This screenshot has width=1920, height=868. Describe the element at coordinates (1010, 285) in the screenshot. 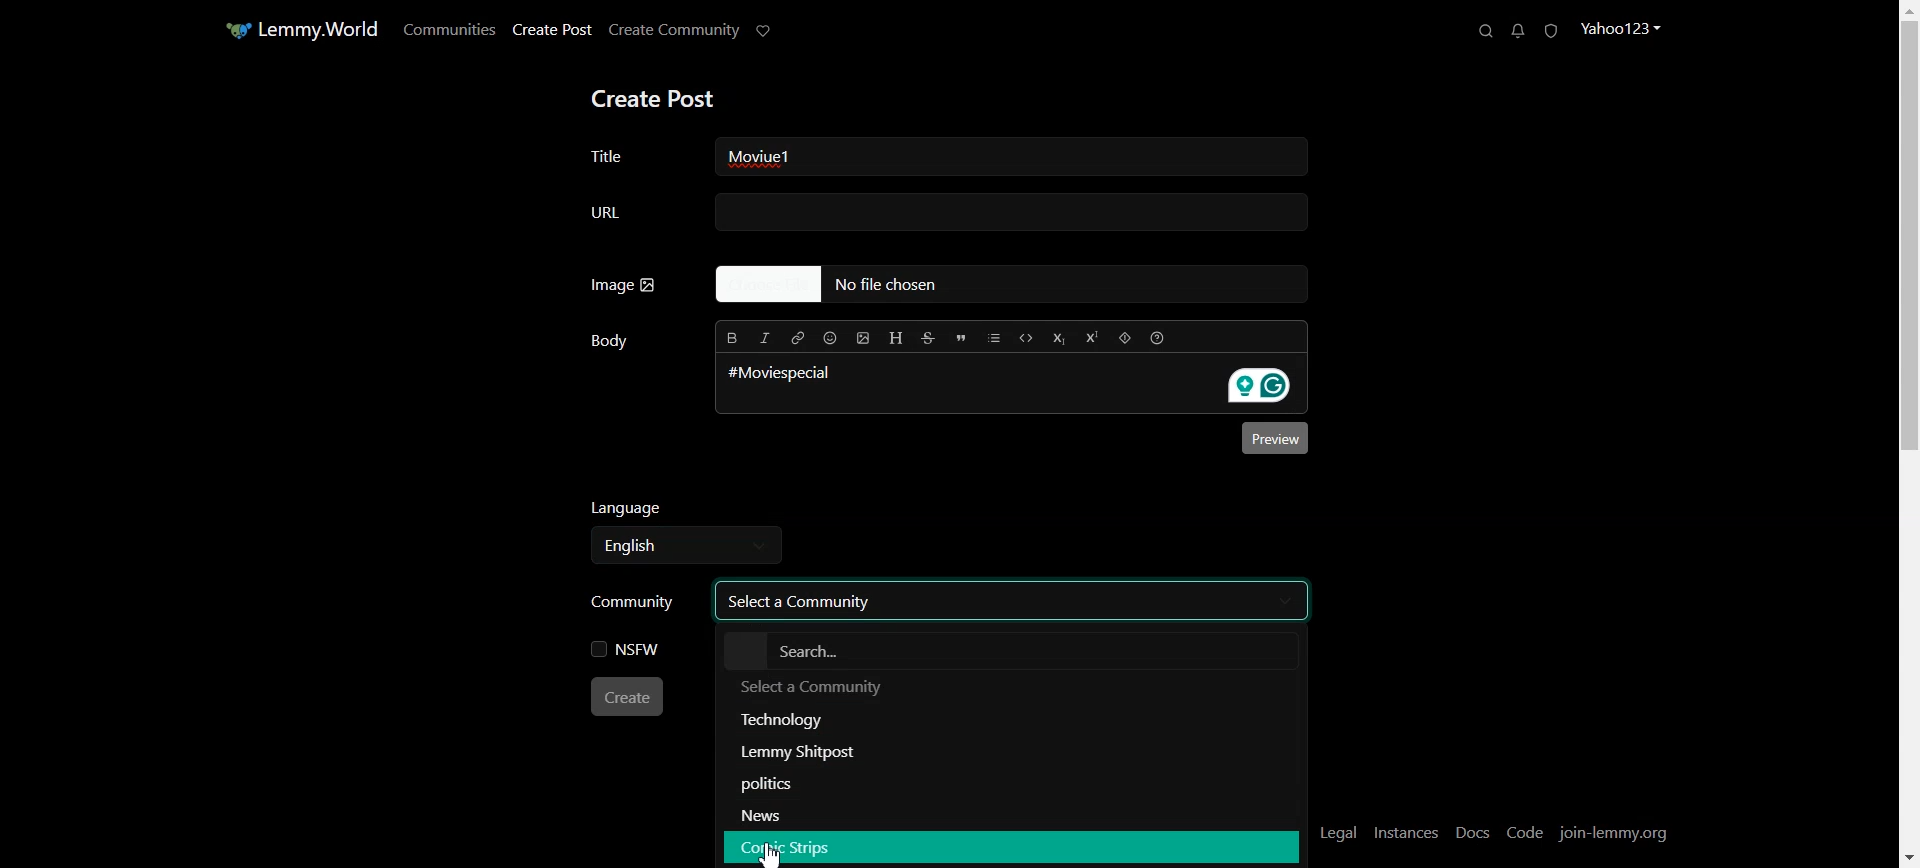

I see `No file Chosen` at that location.